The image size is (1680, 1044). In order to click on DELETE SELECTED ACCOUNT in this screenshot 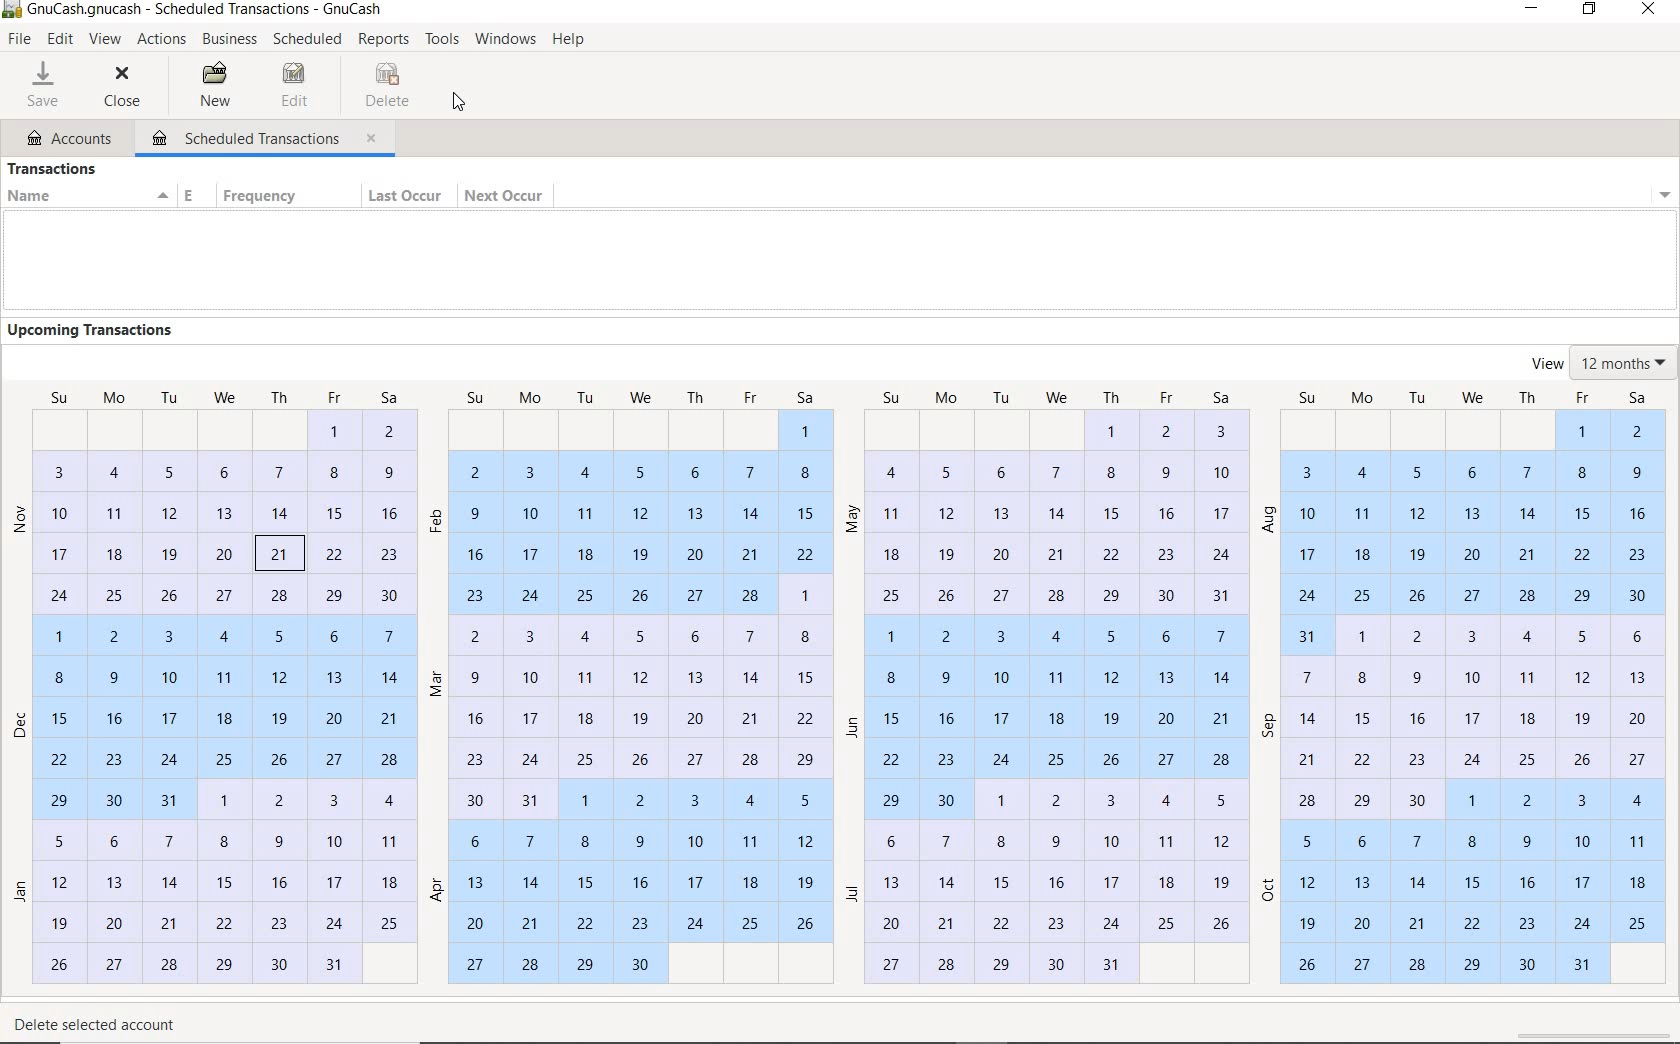, I will do `click(95, 1027)`.